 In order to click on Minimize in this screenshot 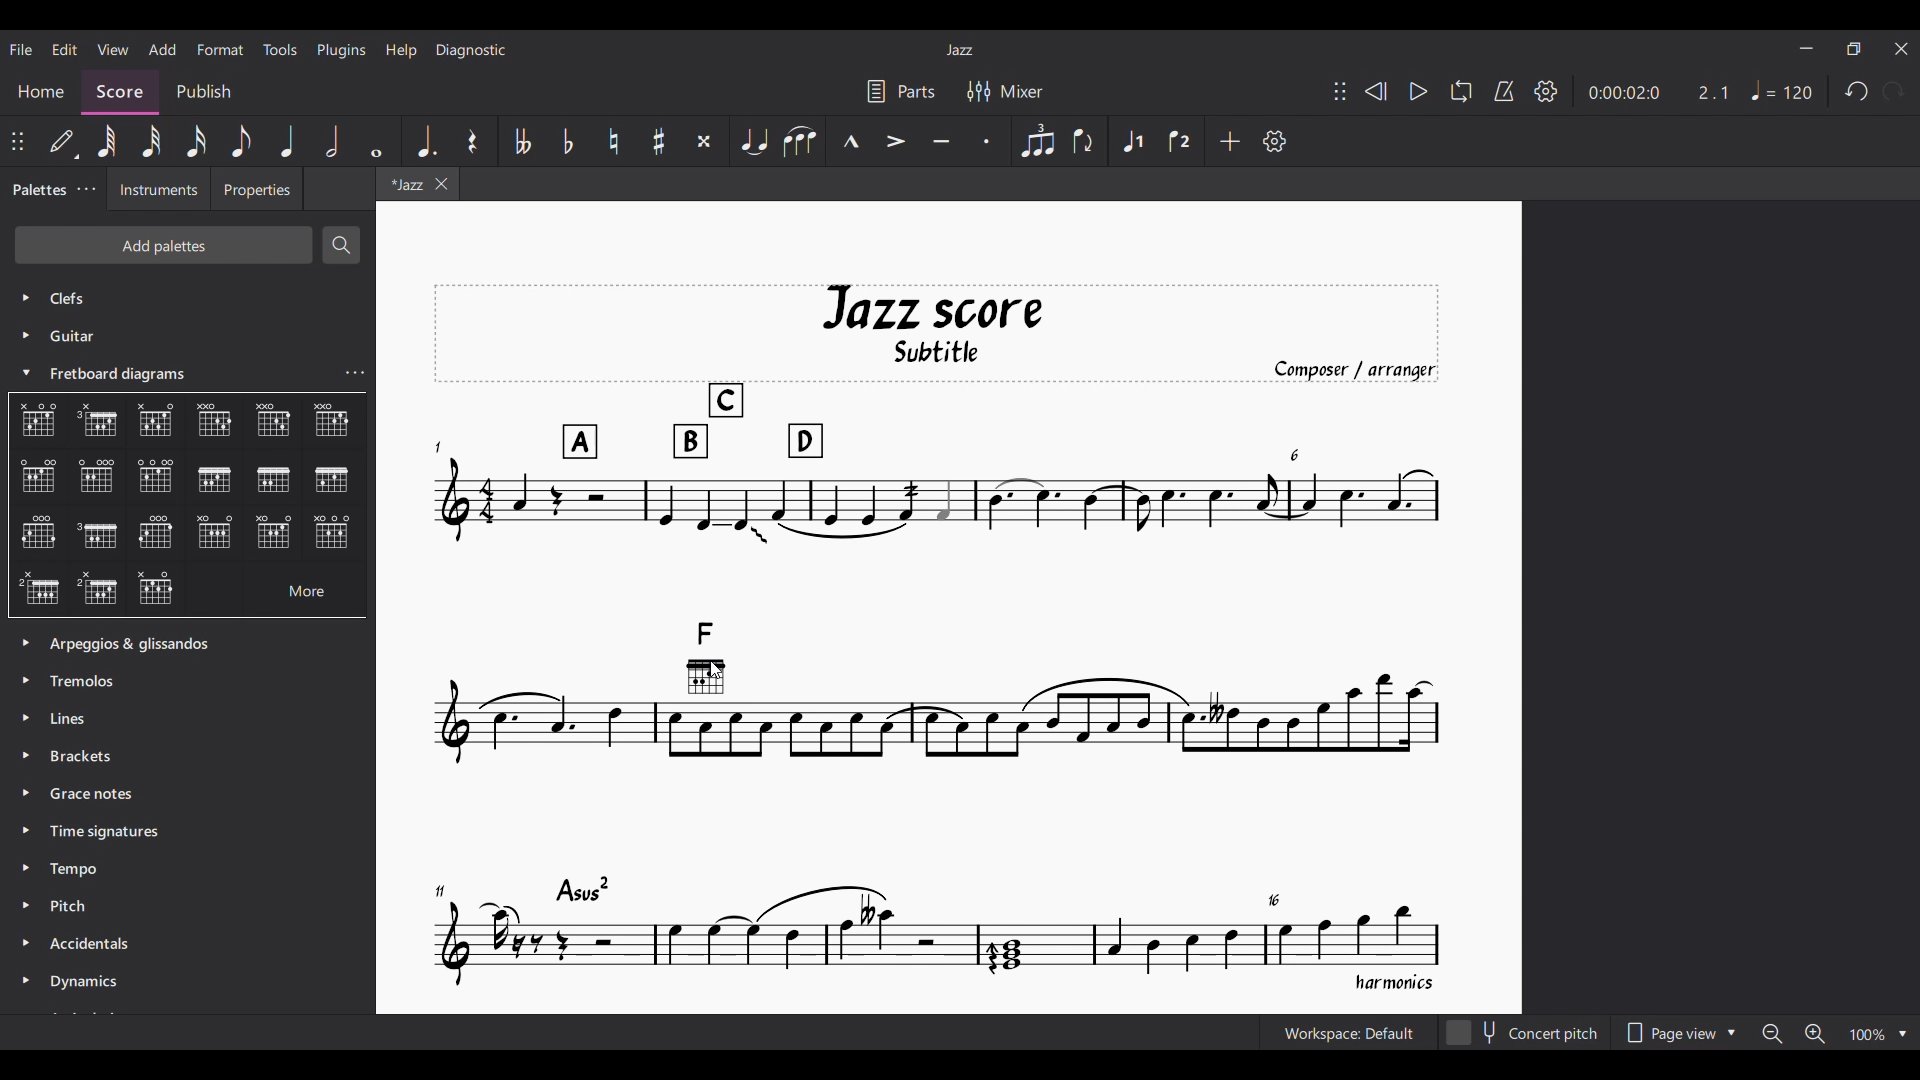, I will do `click(1807, 48)`.